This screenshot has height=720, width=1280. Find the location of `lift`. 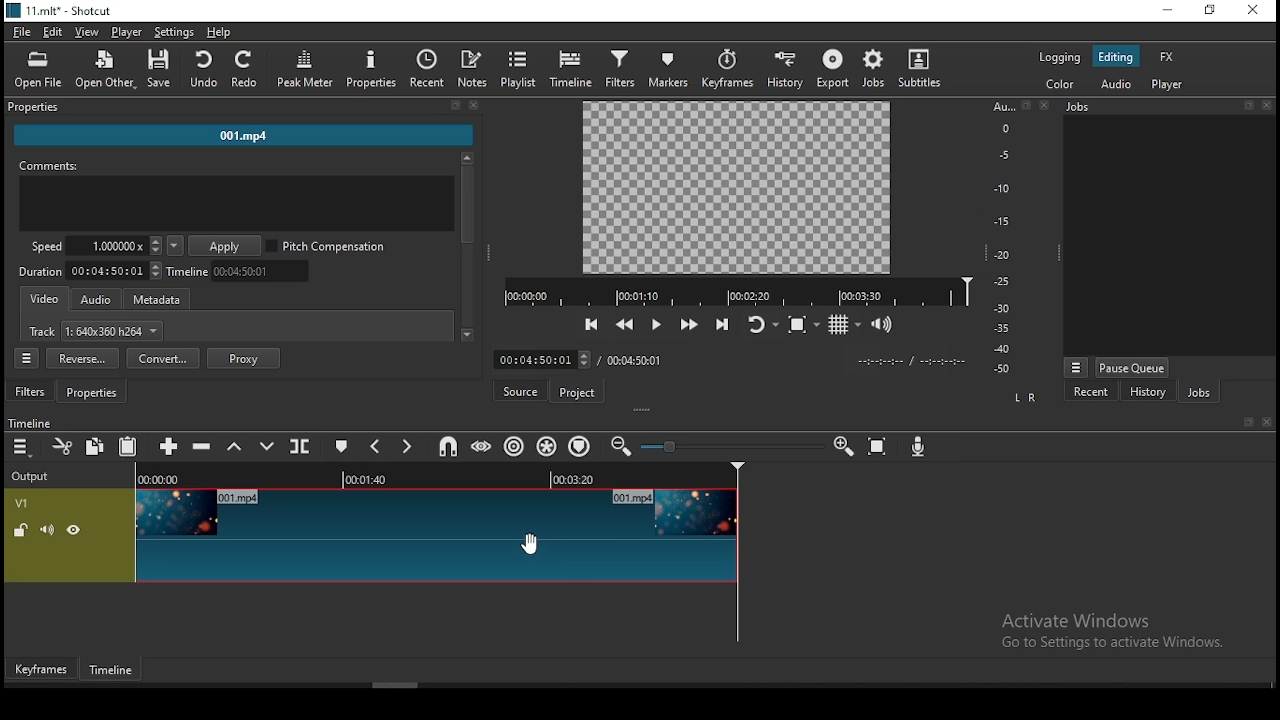

lift is located at coordinates (236, 446).